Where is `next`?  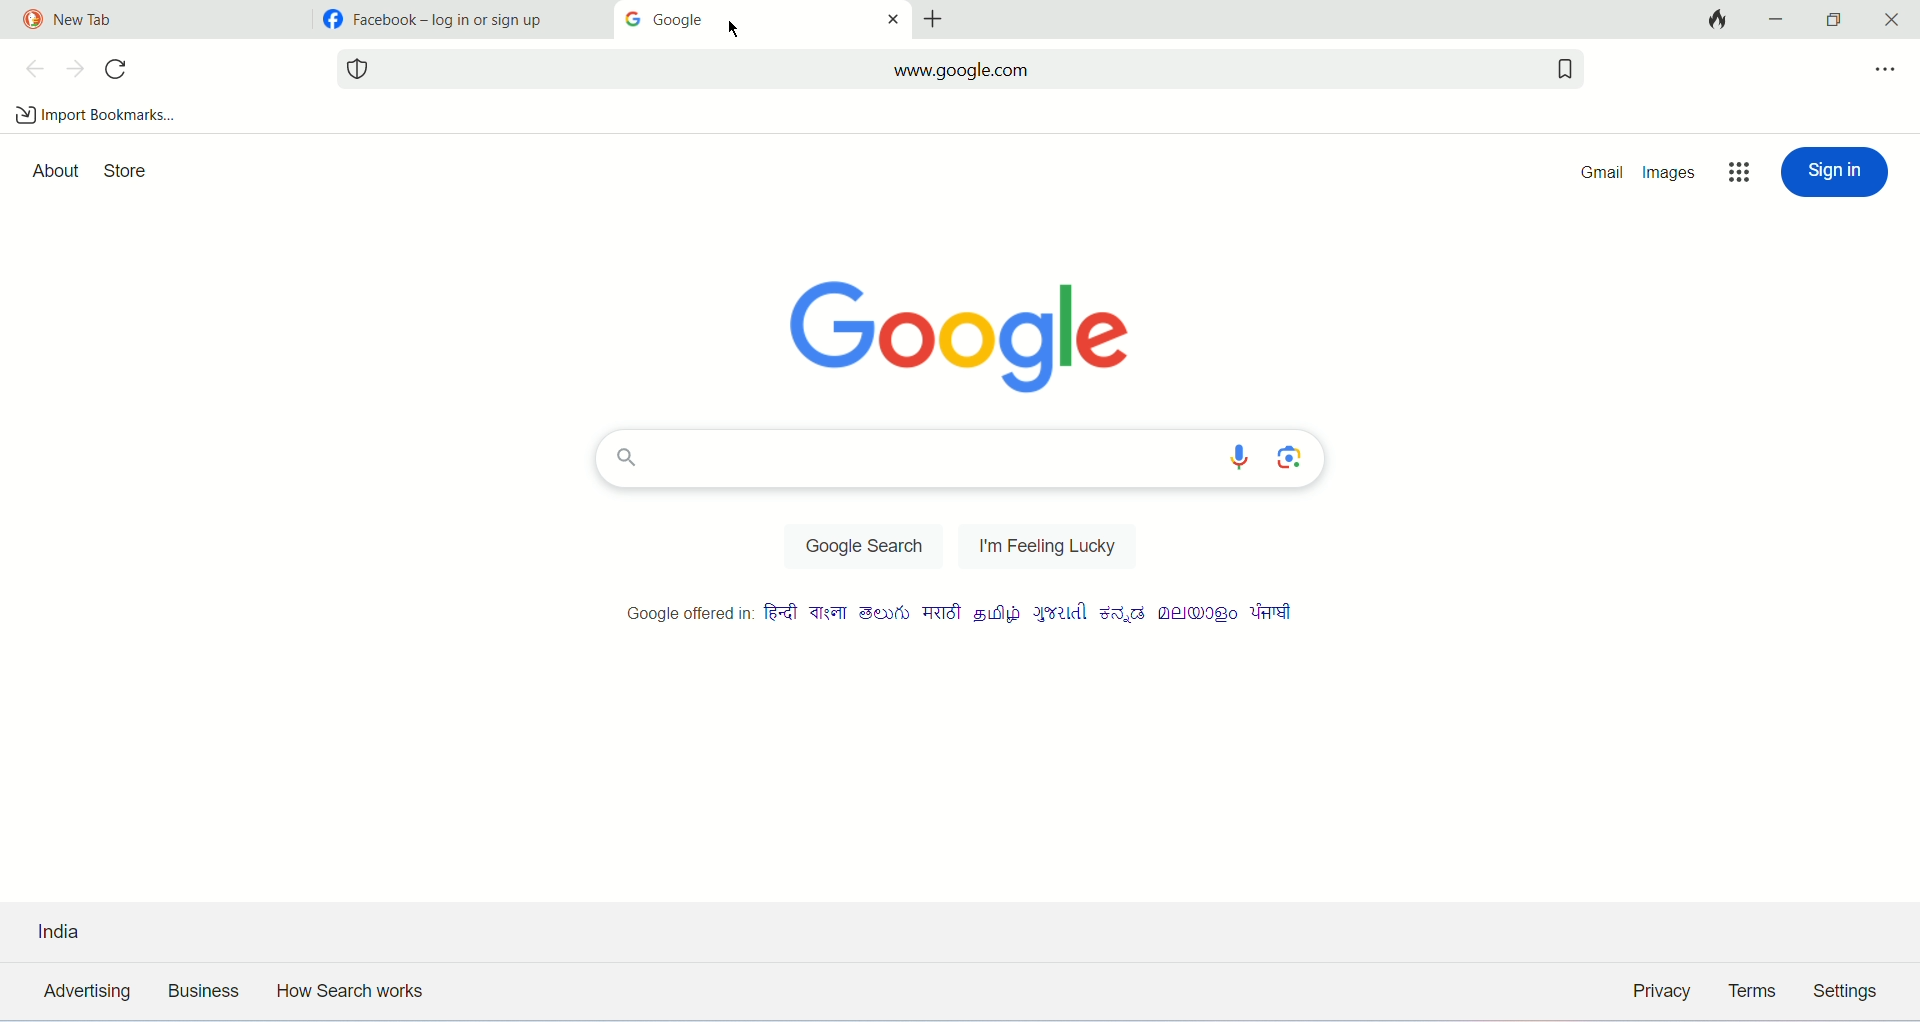 next is located at coordinates (75, 71).